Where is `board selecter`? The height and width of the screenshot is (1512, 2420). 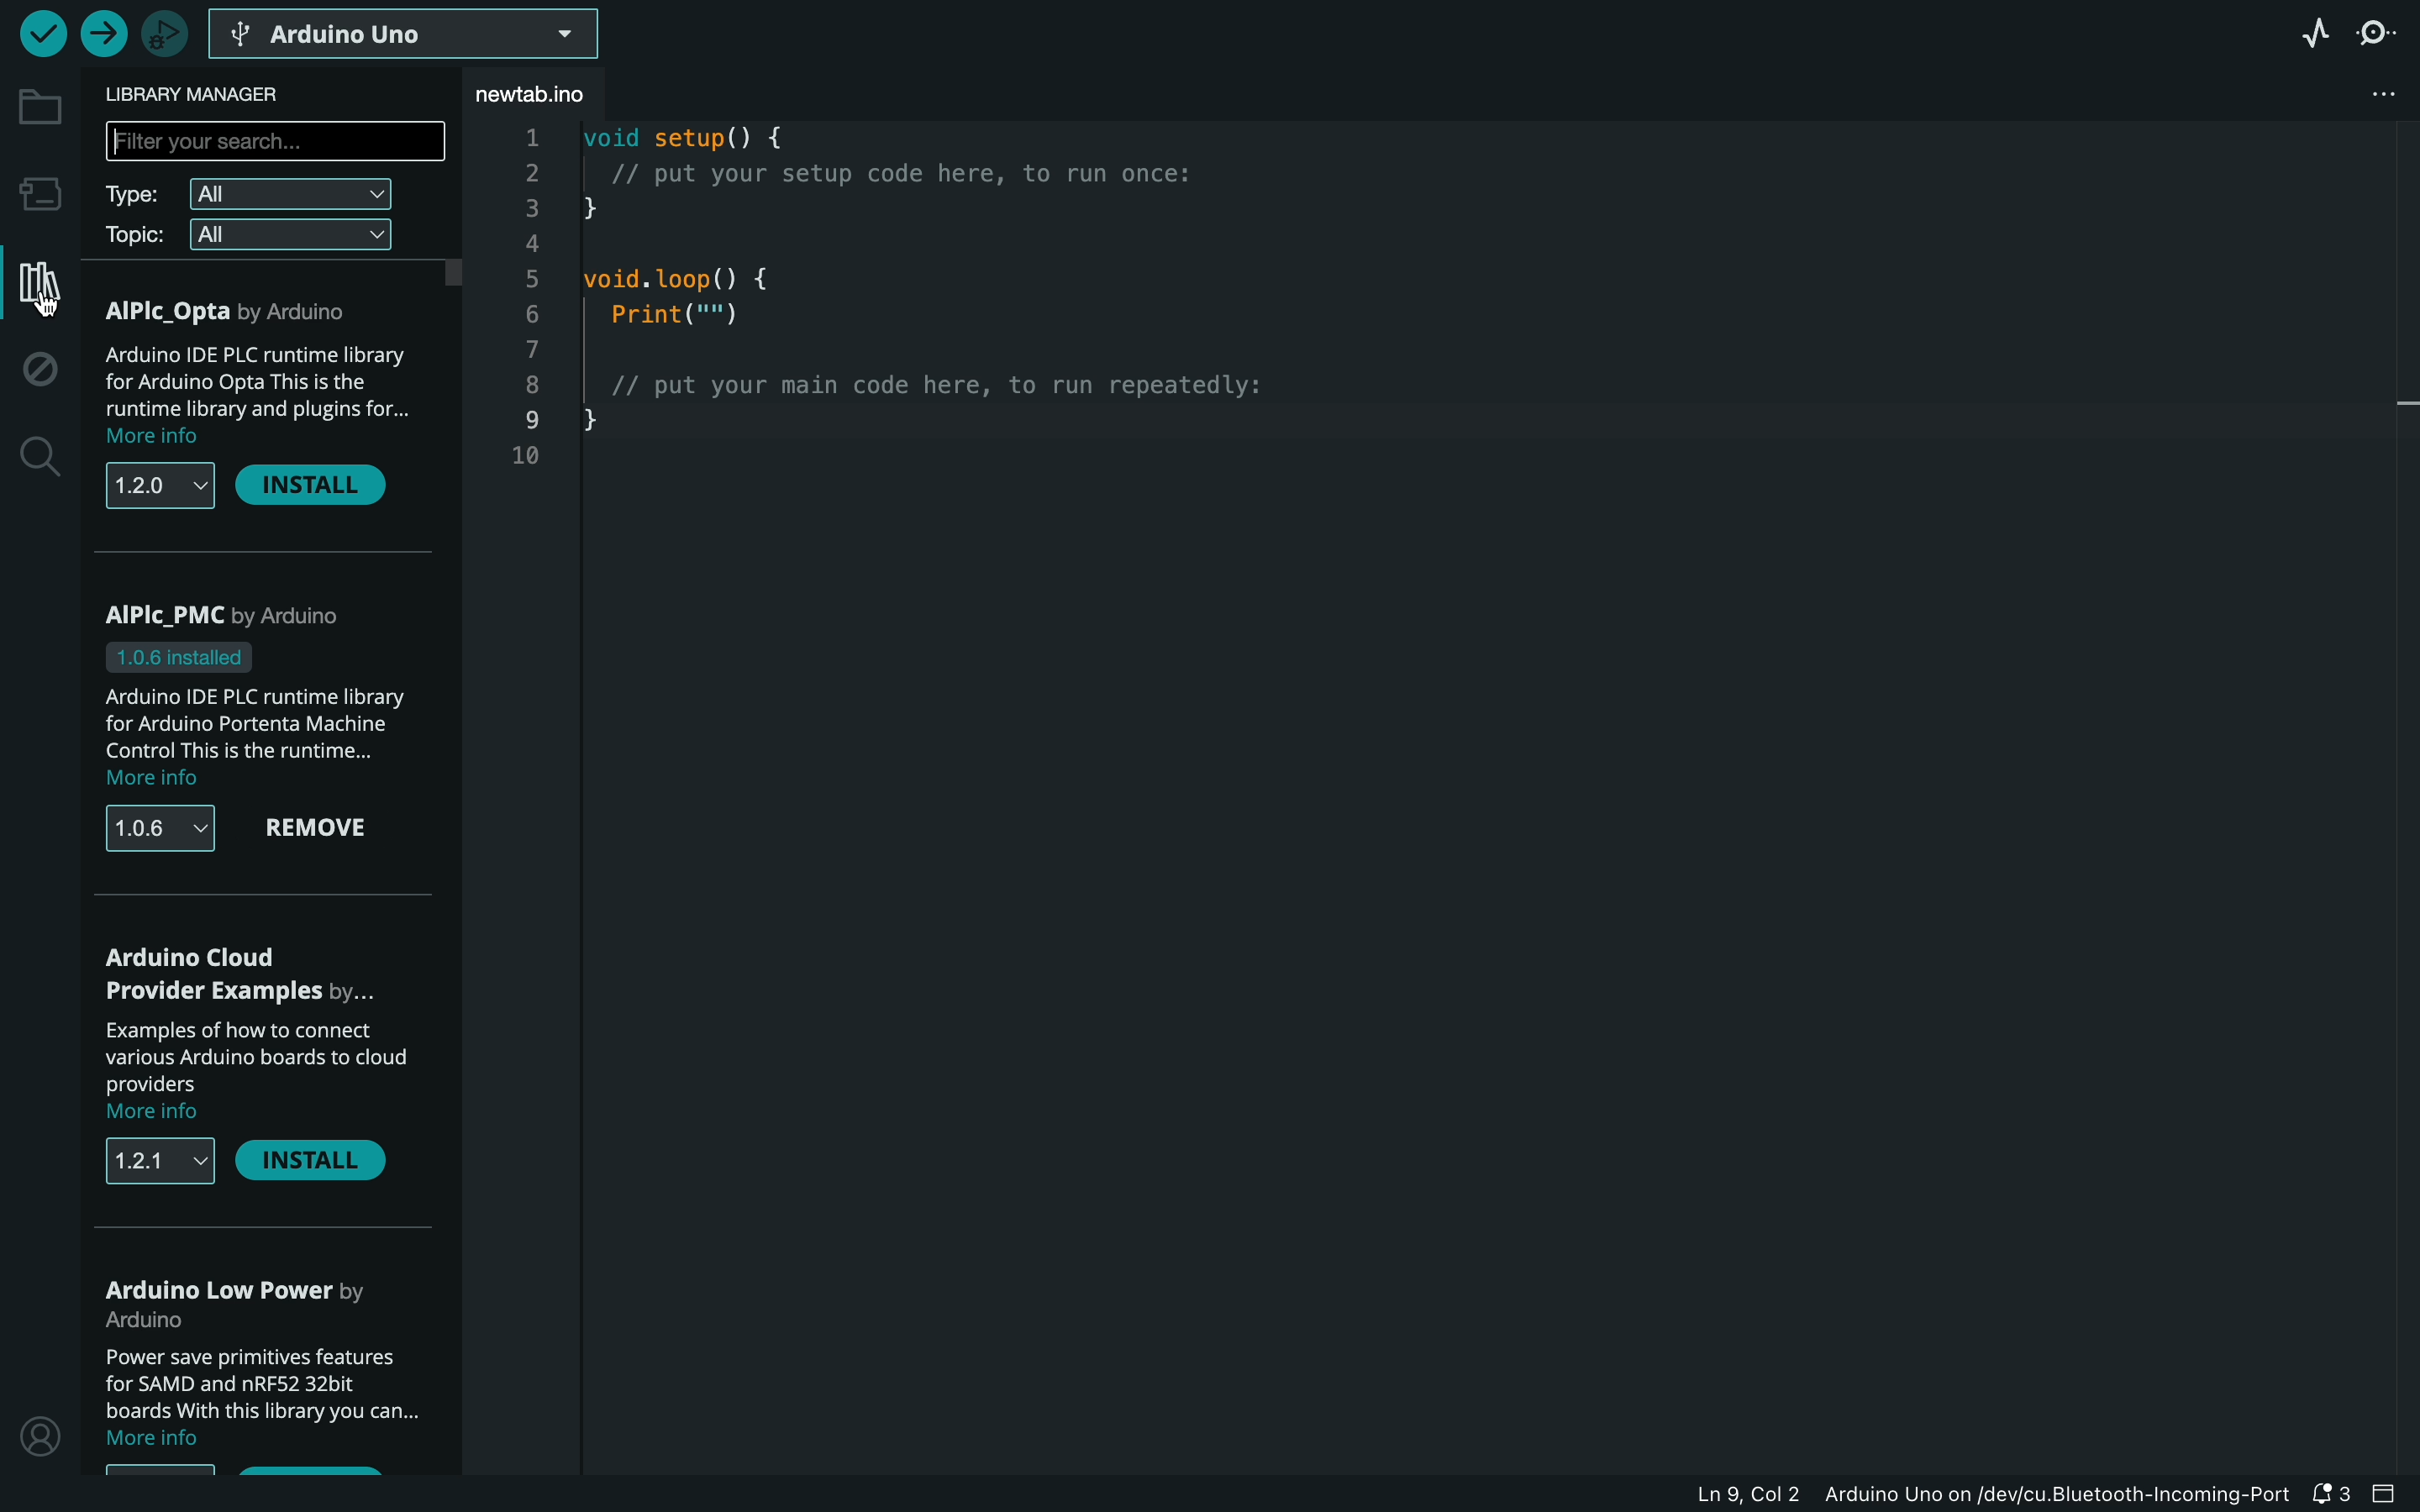 board selecter is located at coordinates (419, 35).